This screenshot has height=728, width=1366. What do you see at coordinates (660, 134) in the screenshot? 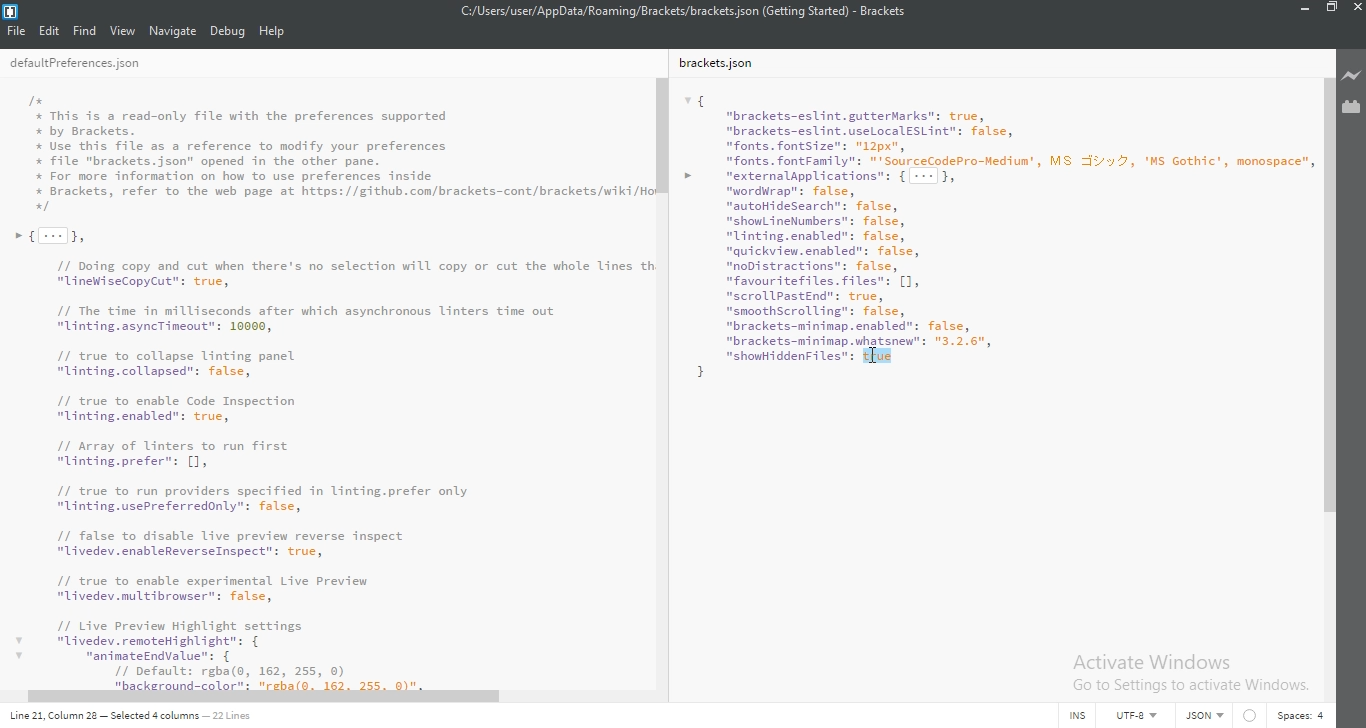
I see `scroll bar` at bounding box center [660, 134].